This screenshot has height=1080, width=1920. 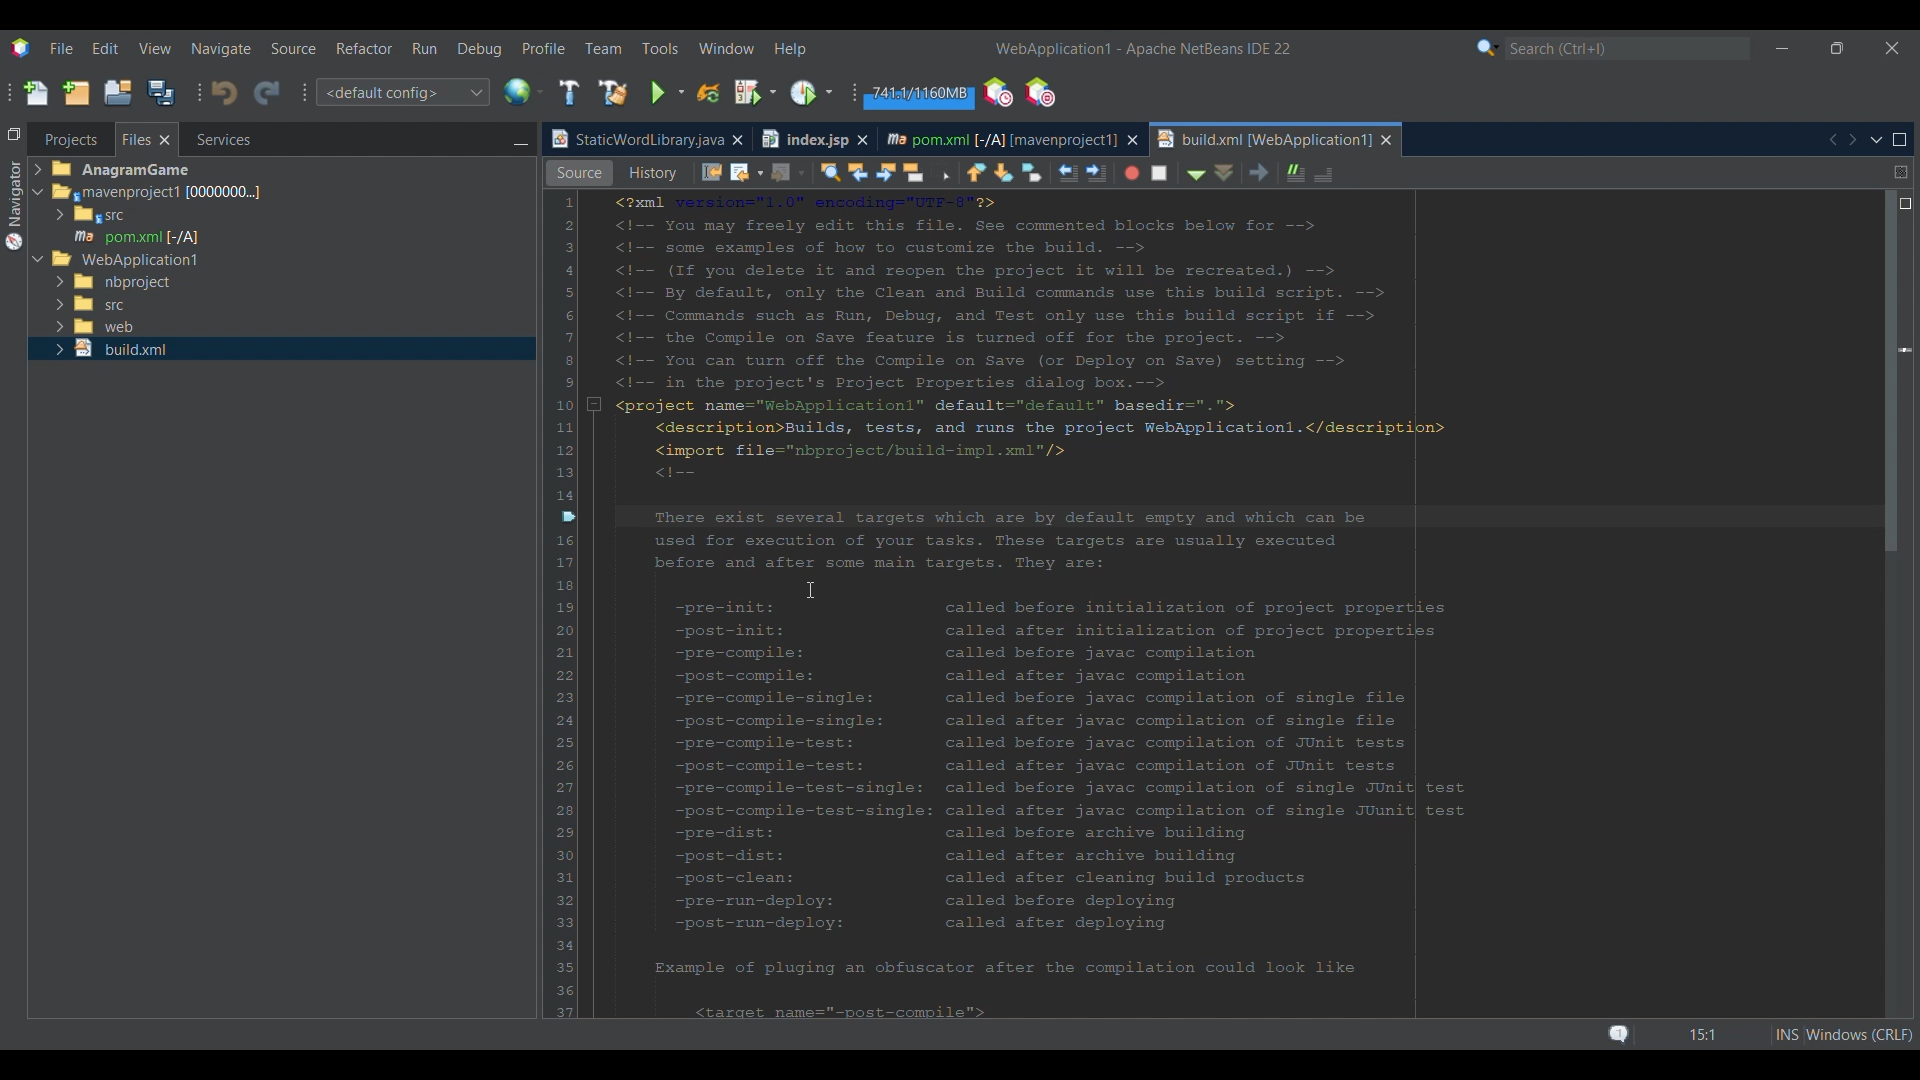 I want to click on Configuration options, so click(x=402, y=92).